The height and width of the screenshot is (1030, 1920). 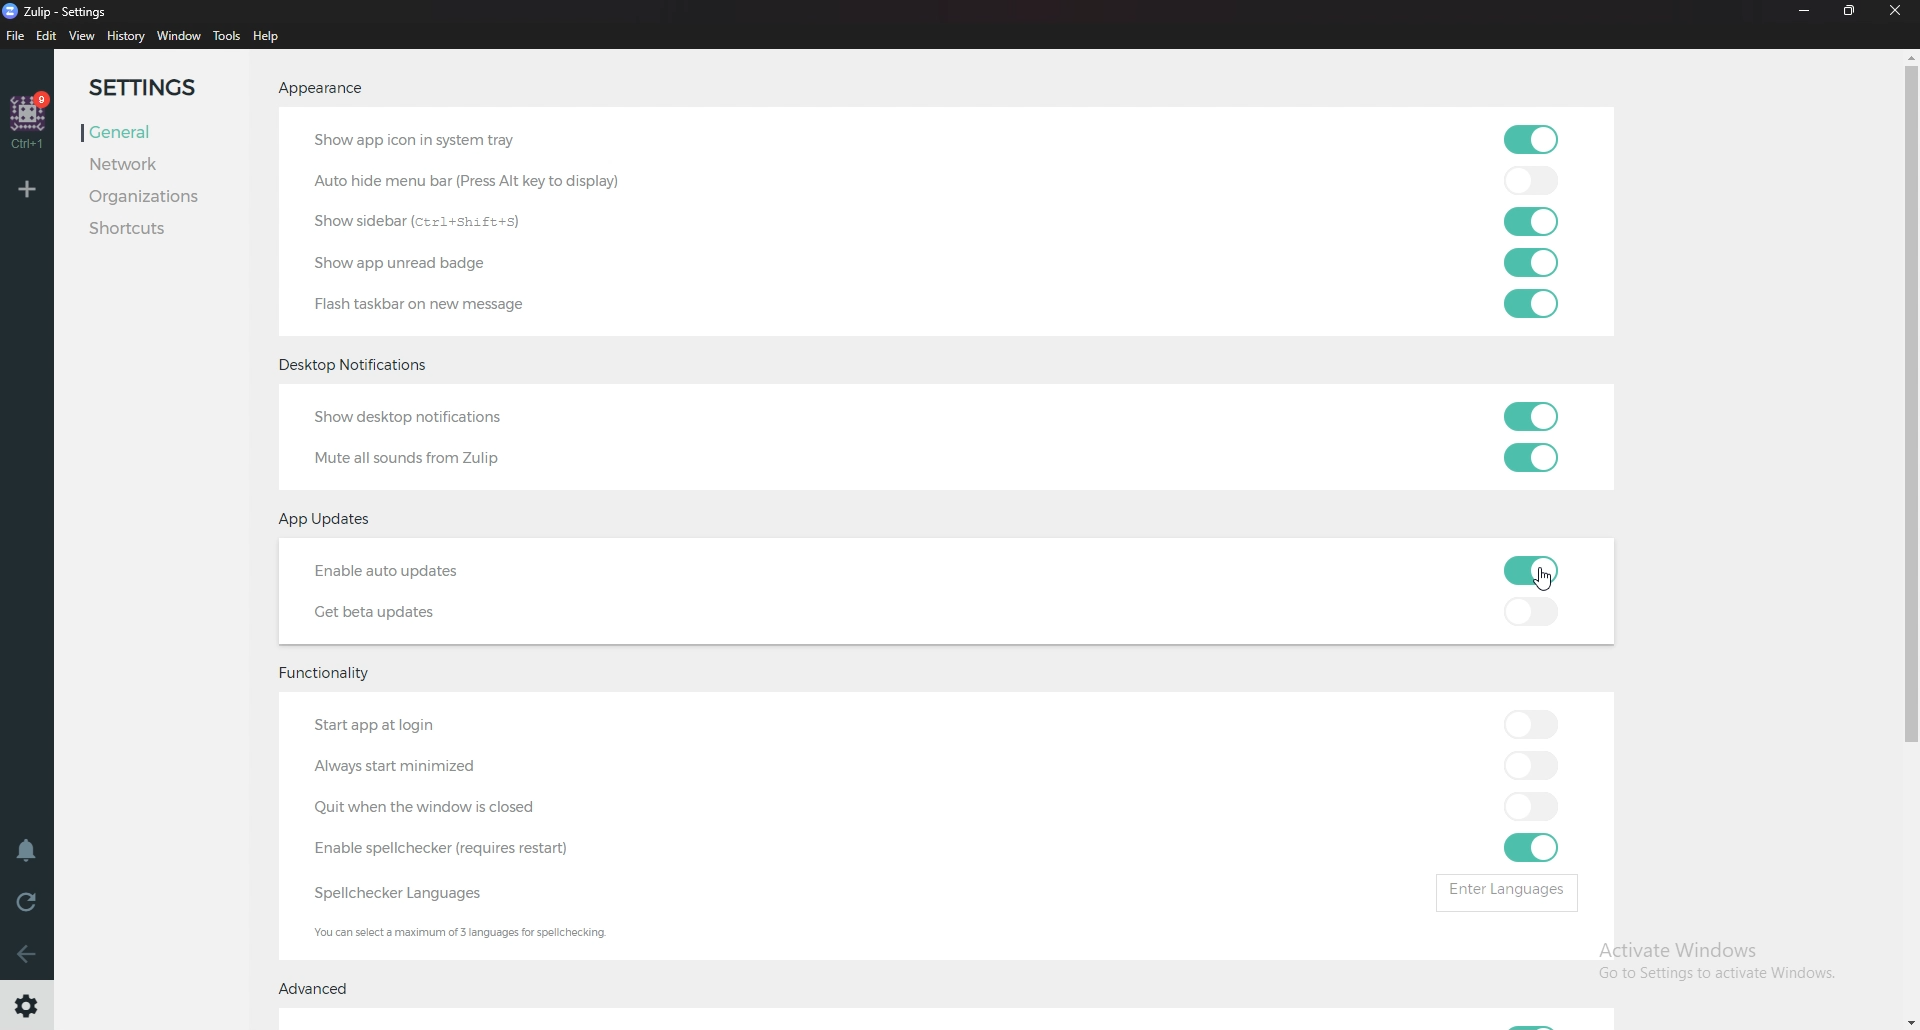 What do you see at coordinates (268, 37) in the screenshot?
I see `Help` at bounding box center [268, 37].